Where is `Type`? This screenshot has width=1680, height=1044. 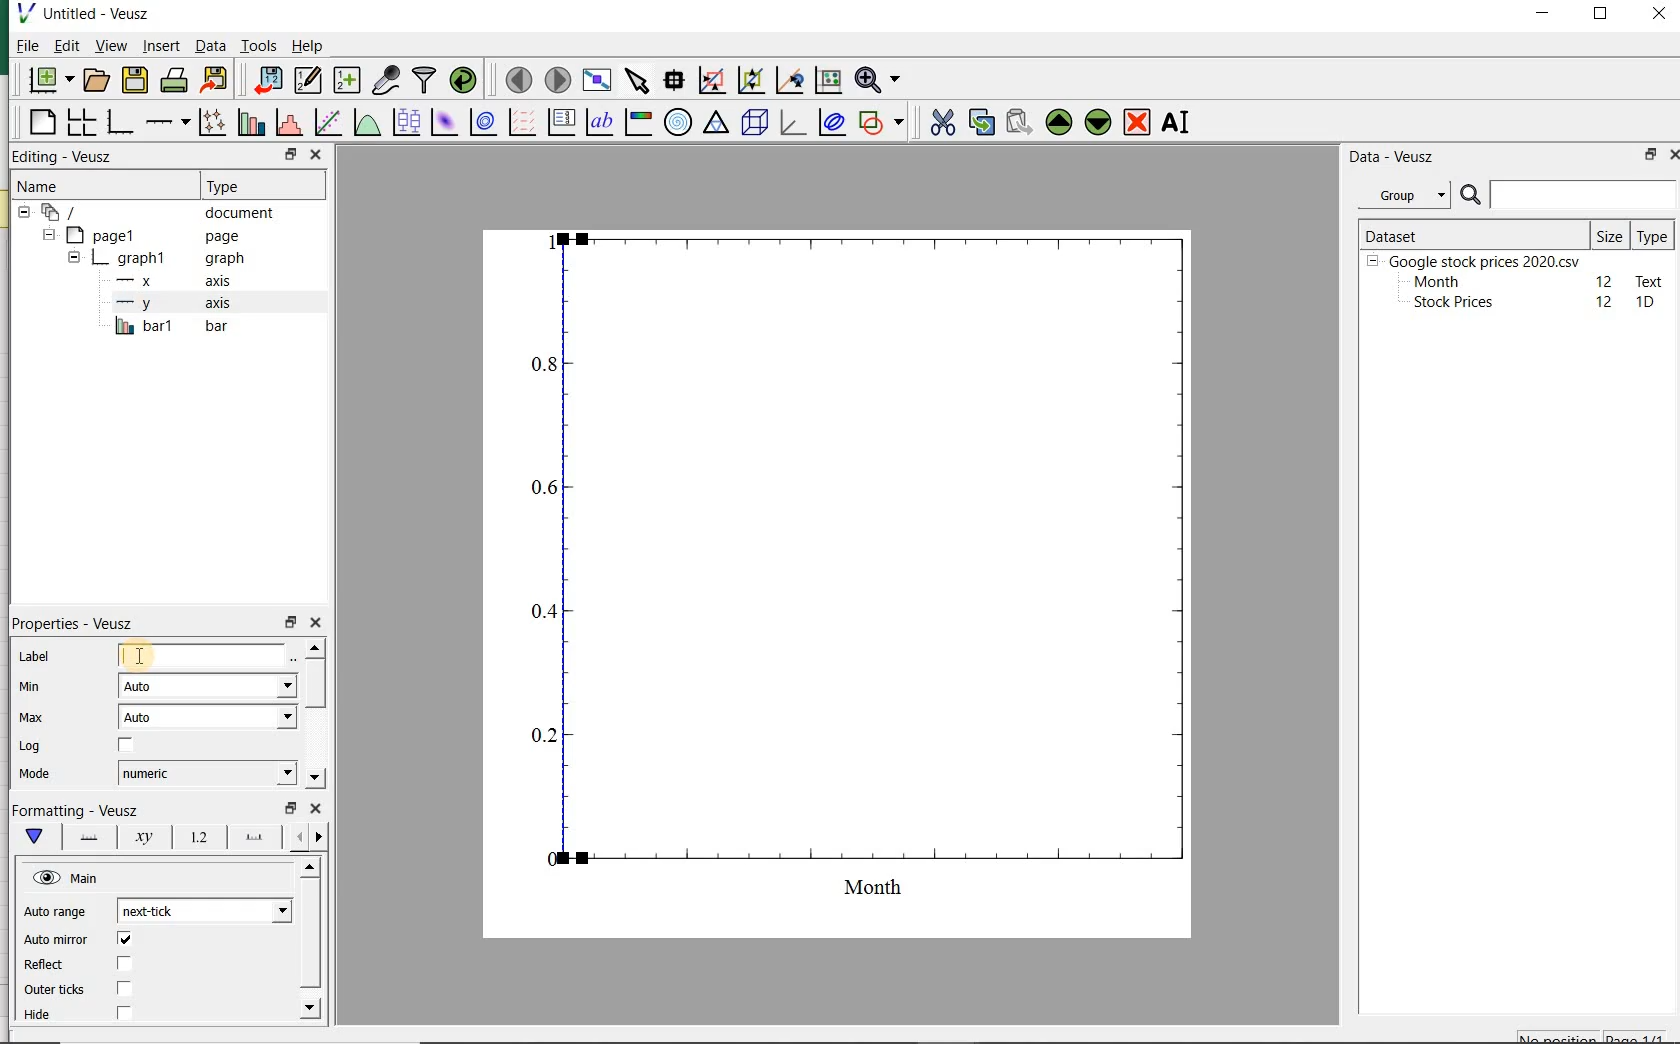
Type is located at coordinates (249, 184).